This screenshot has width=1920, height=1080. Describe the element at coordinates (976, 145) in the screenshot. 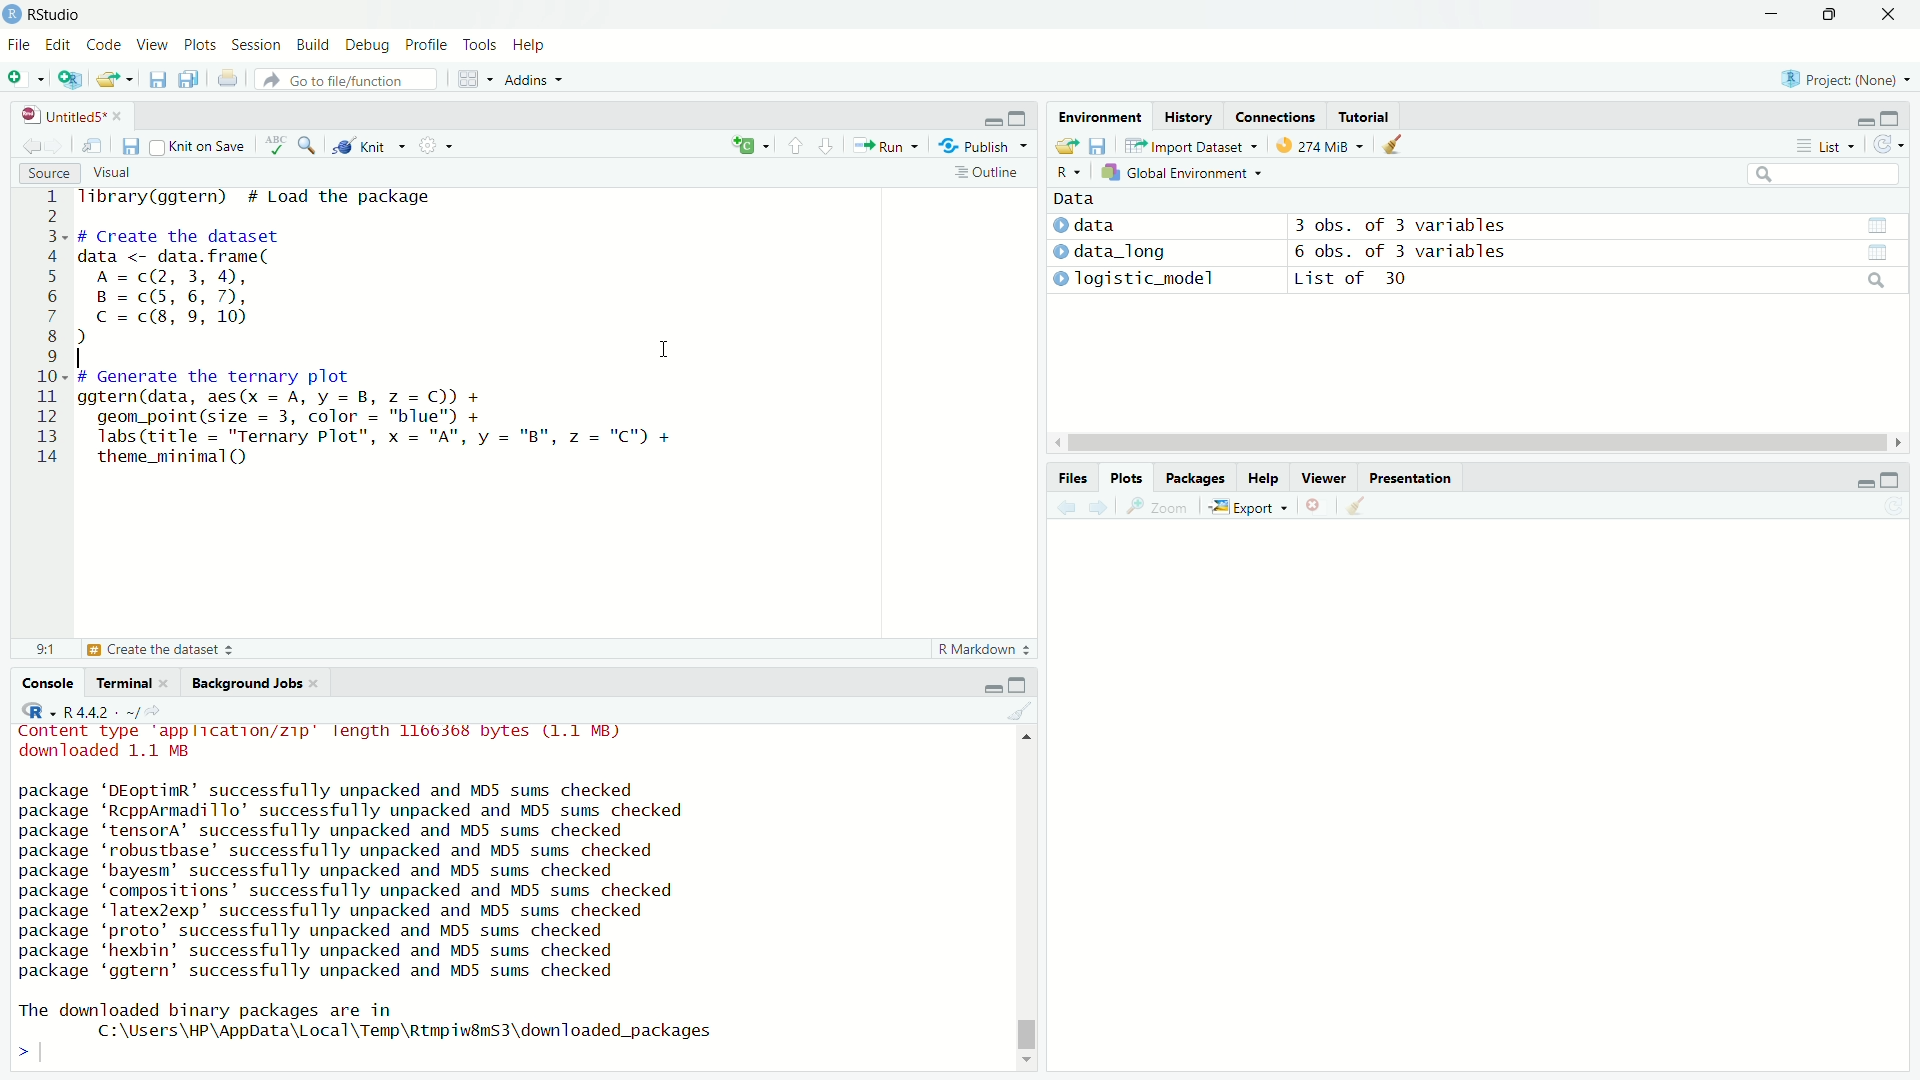

I see `» Publish` at that location.